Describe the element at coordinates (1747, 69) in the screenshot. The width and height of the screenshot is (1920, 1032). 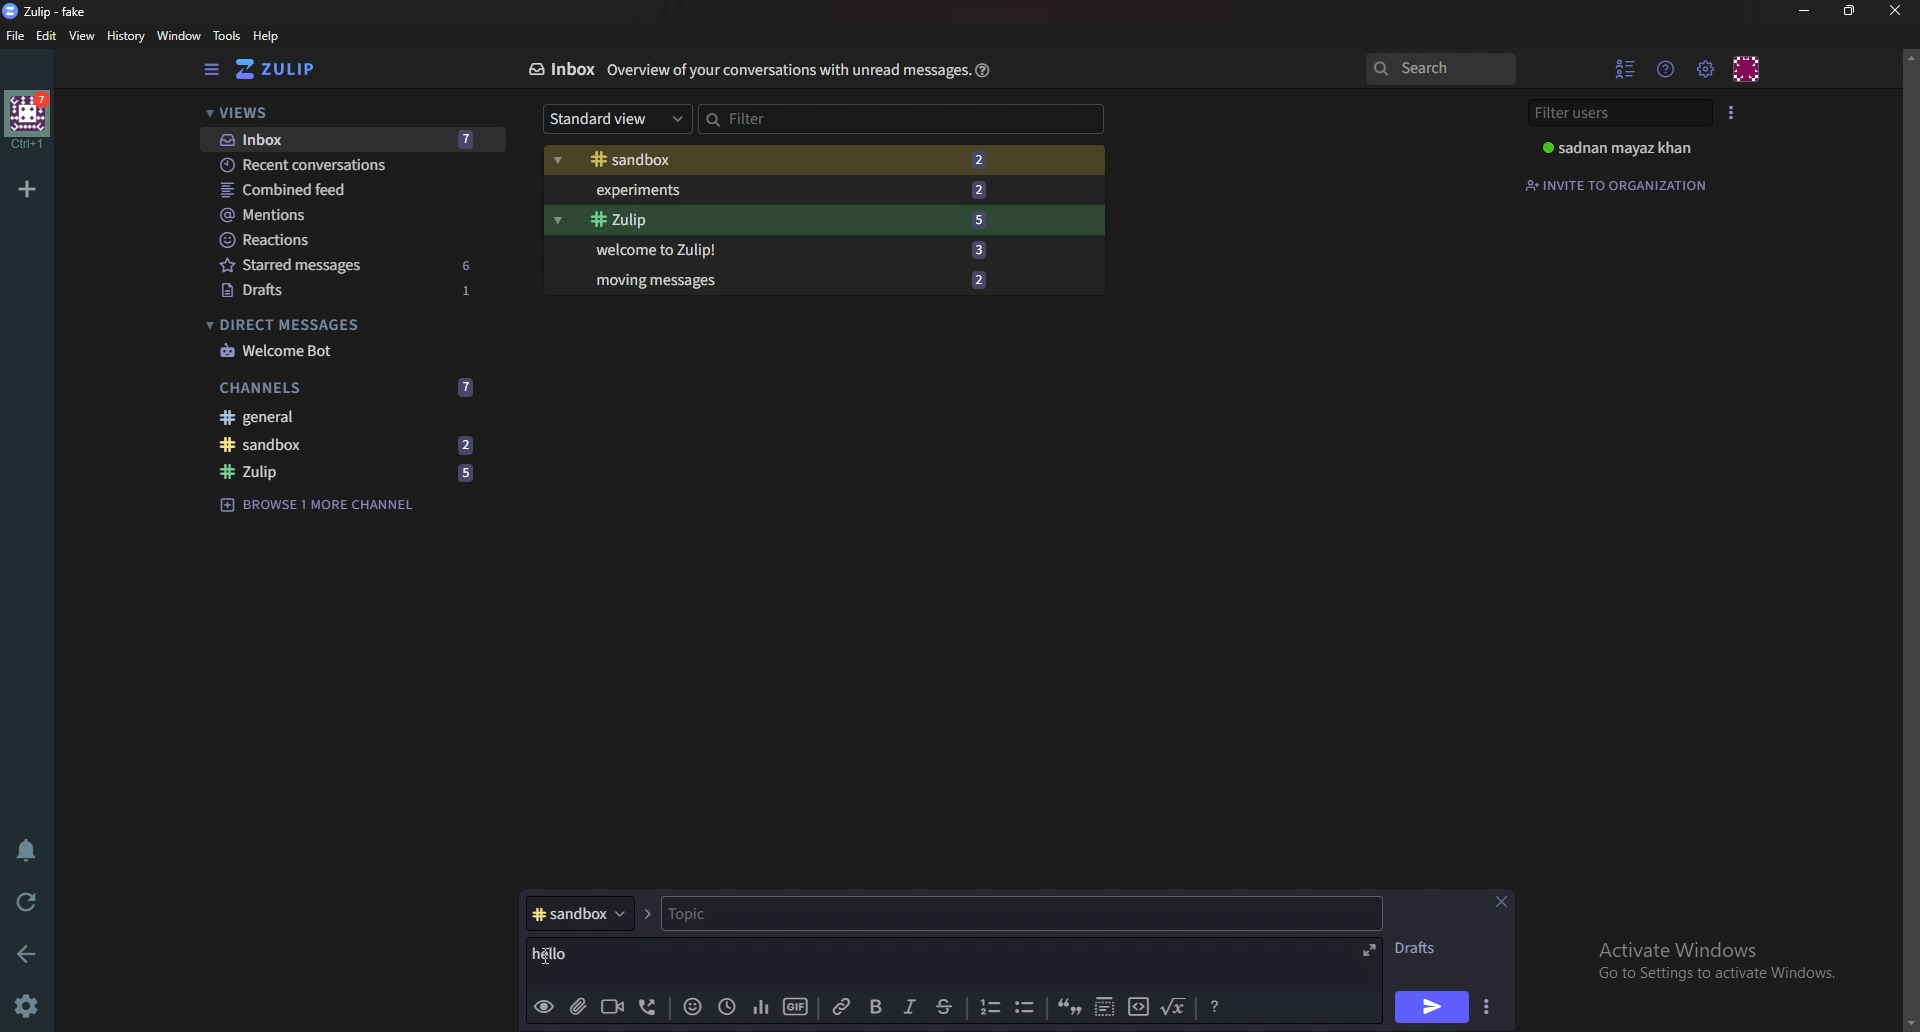
I see `Personal menu` at that location.